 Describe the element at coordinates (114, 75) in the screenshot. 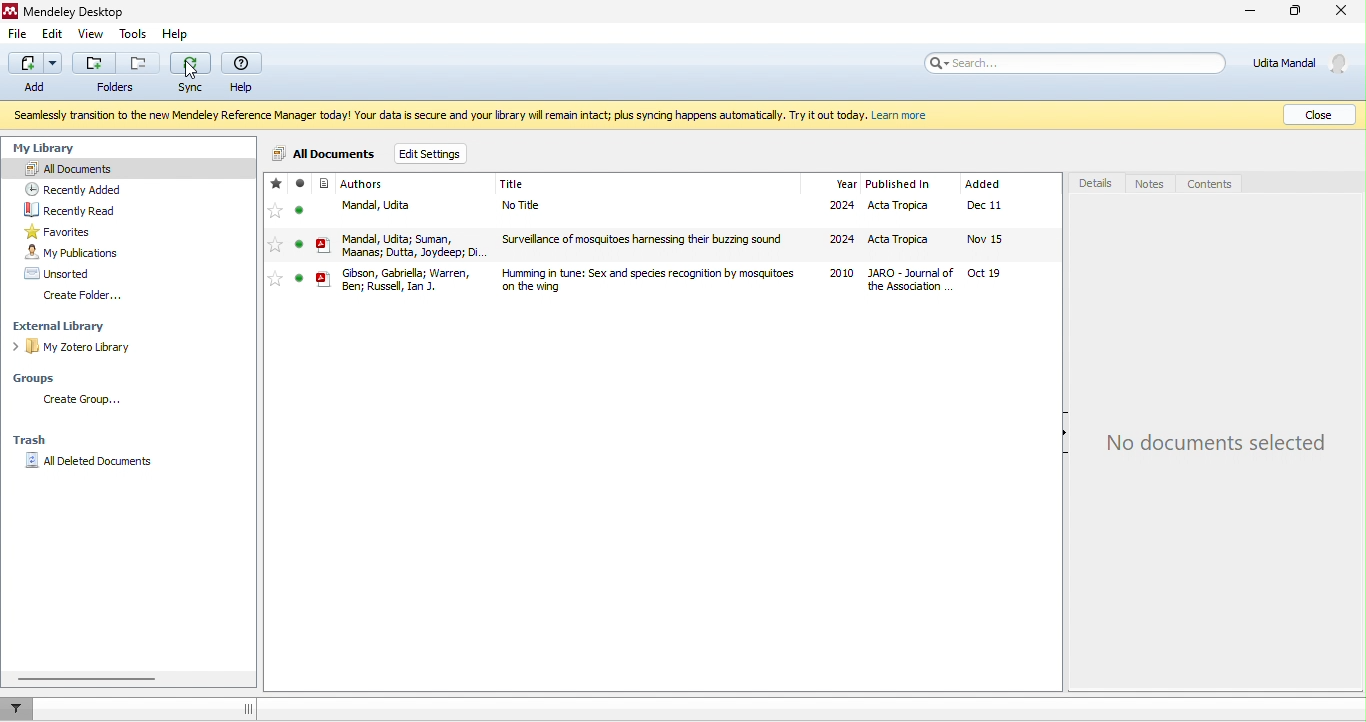

I see `folders` at that location.